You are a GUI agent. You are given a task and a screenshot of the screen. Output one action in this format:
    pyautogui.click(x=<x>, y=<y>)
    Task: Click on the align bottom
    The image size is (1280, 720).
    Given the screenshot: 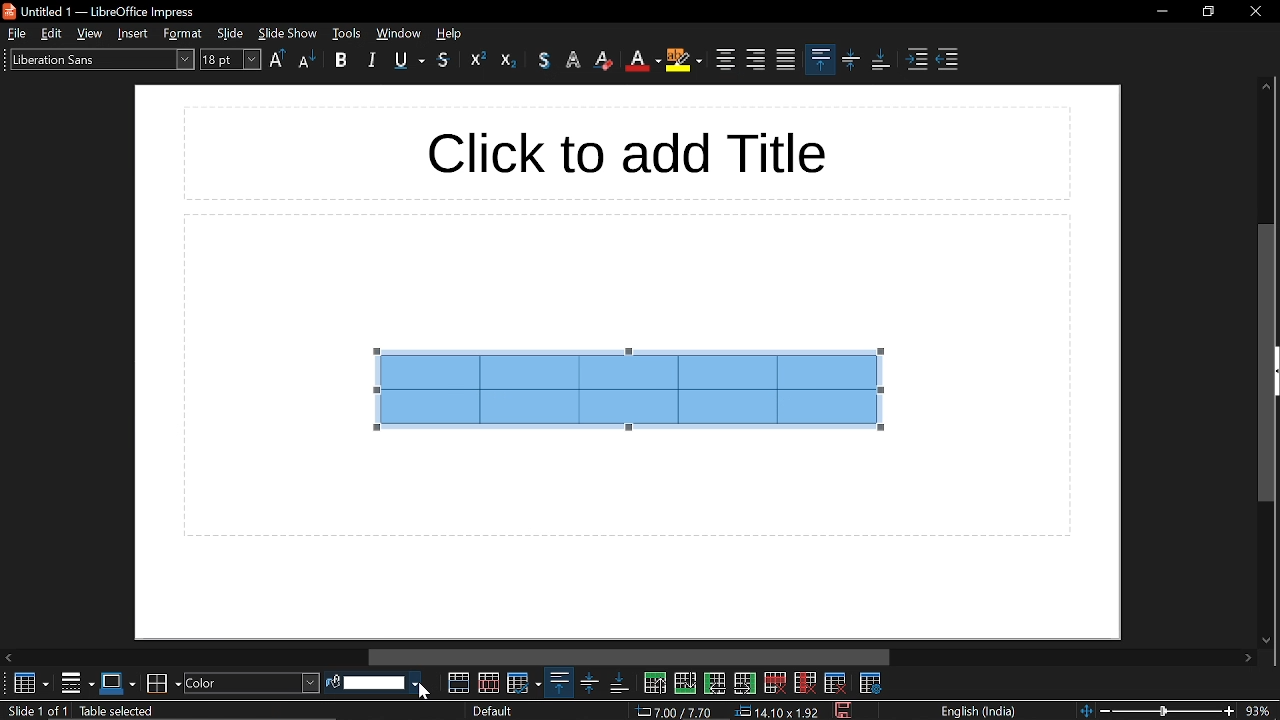 What is the action you would take?
    pyautogui.click(x=882, y=62)
    